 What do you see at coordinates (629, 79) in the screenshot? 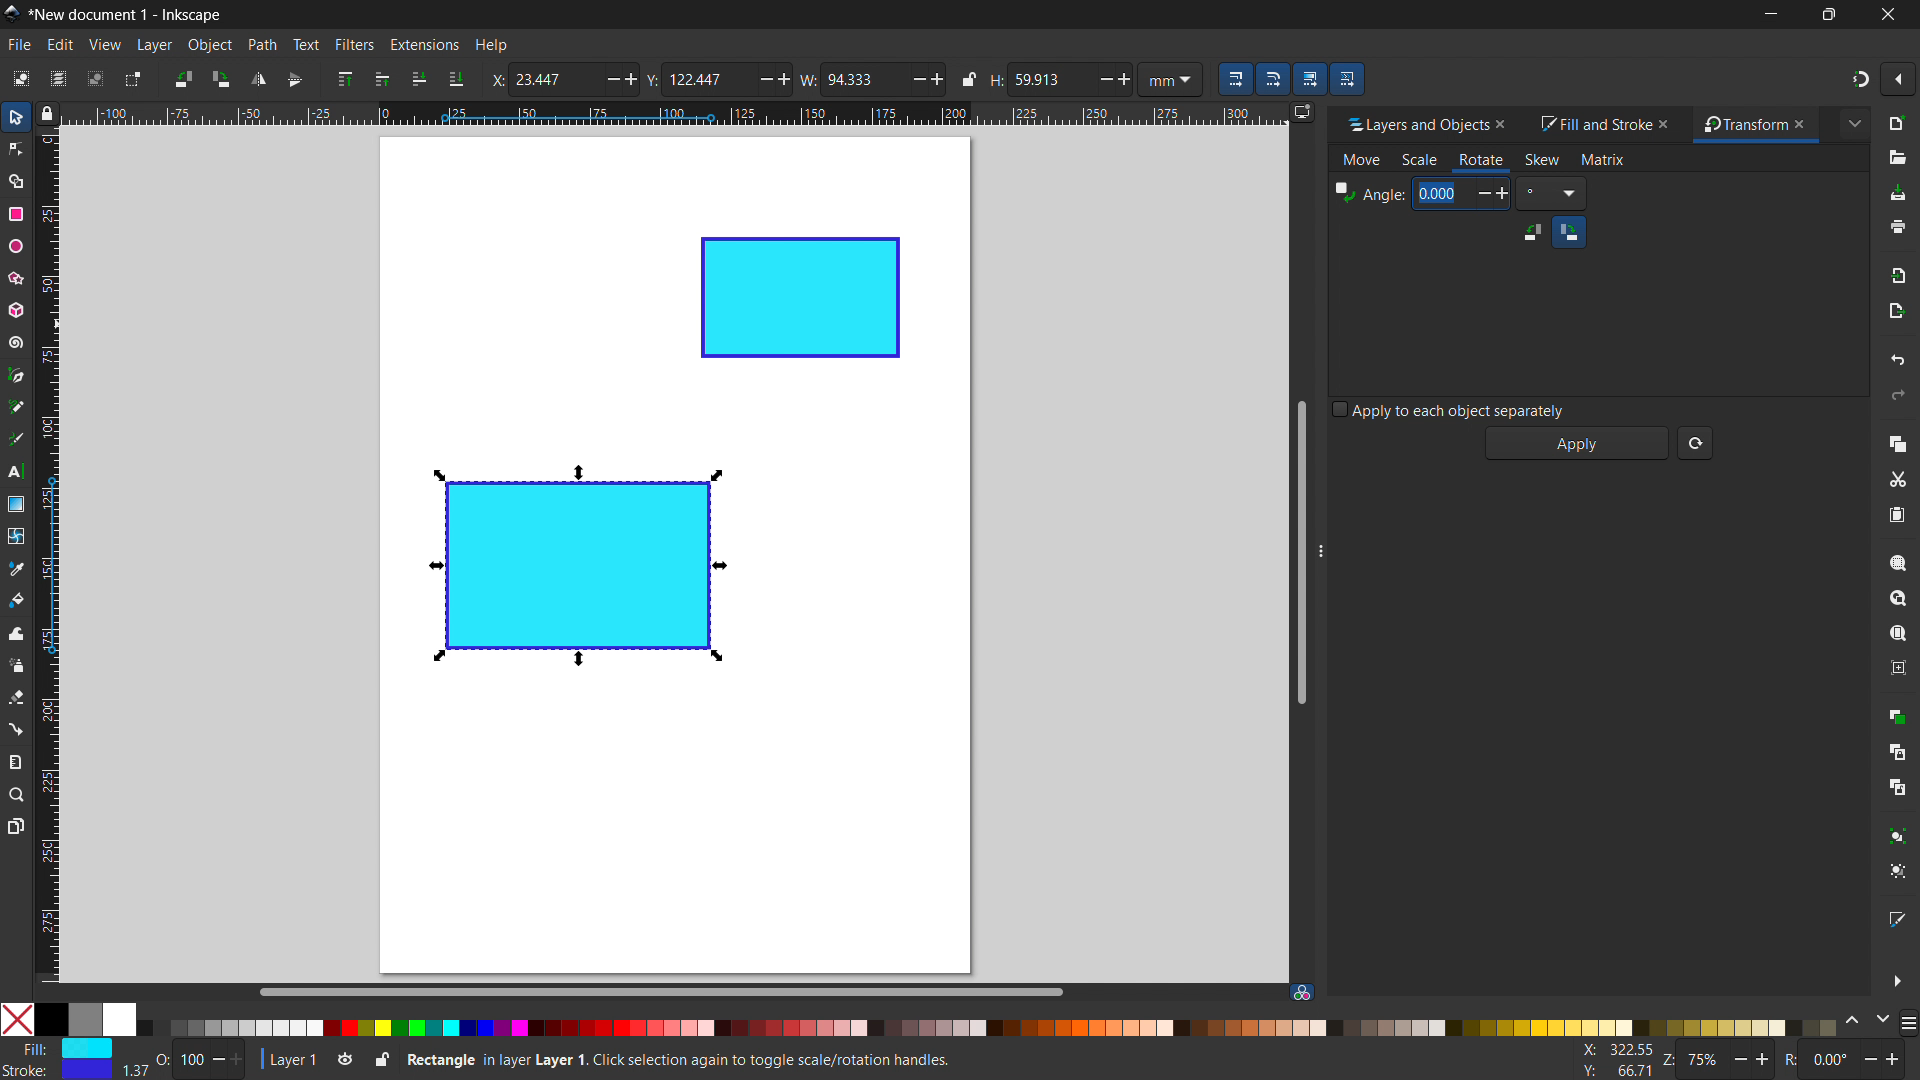
I see `Add/ increase` at bounding box center [629, 79].